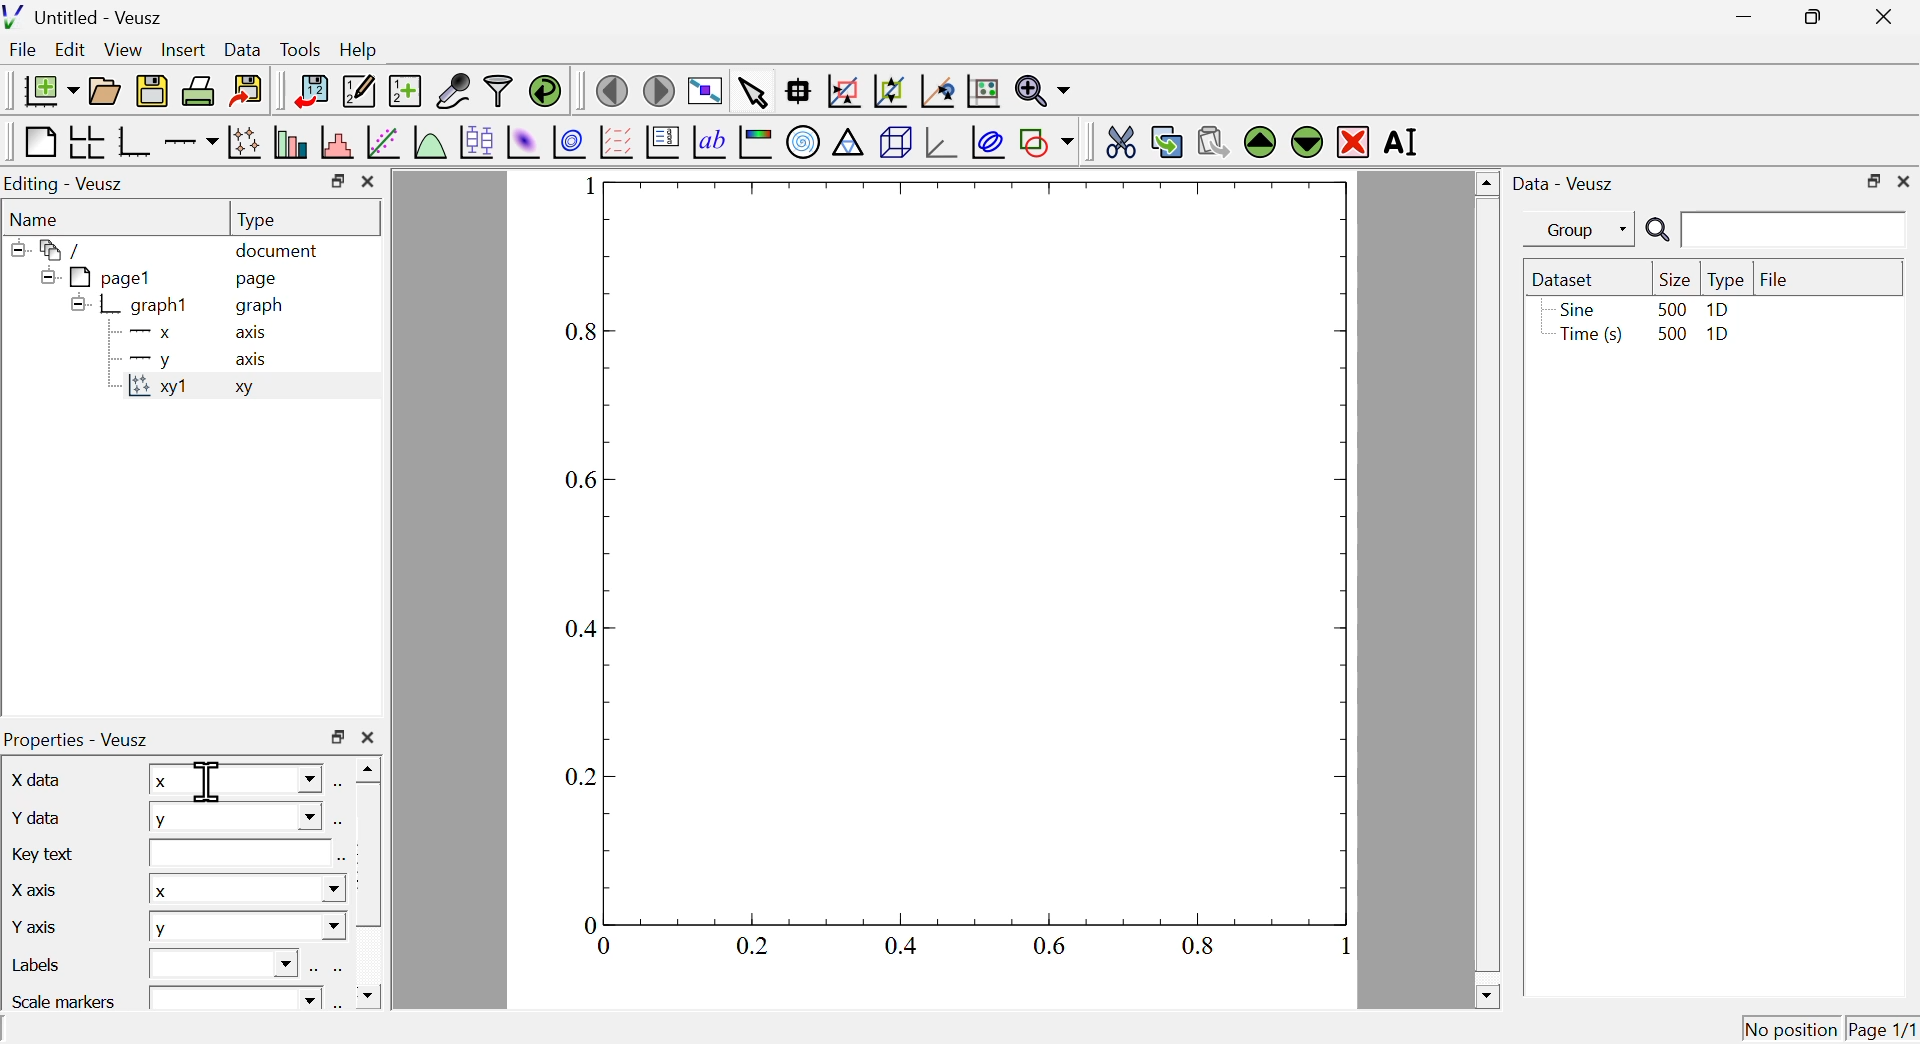  Describe the element at coordinates (1575, 309) in the screenshot. I see `sine` at that location.